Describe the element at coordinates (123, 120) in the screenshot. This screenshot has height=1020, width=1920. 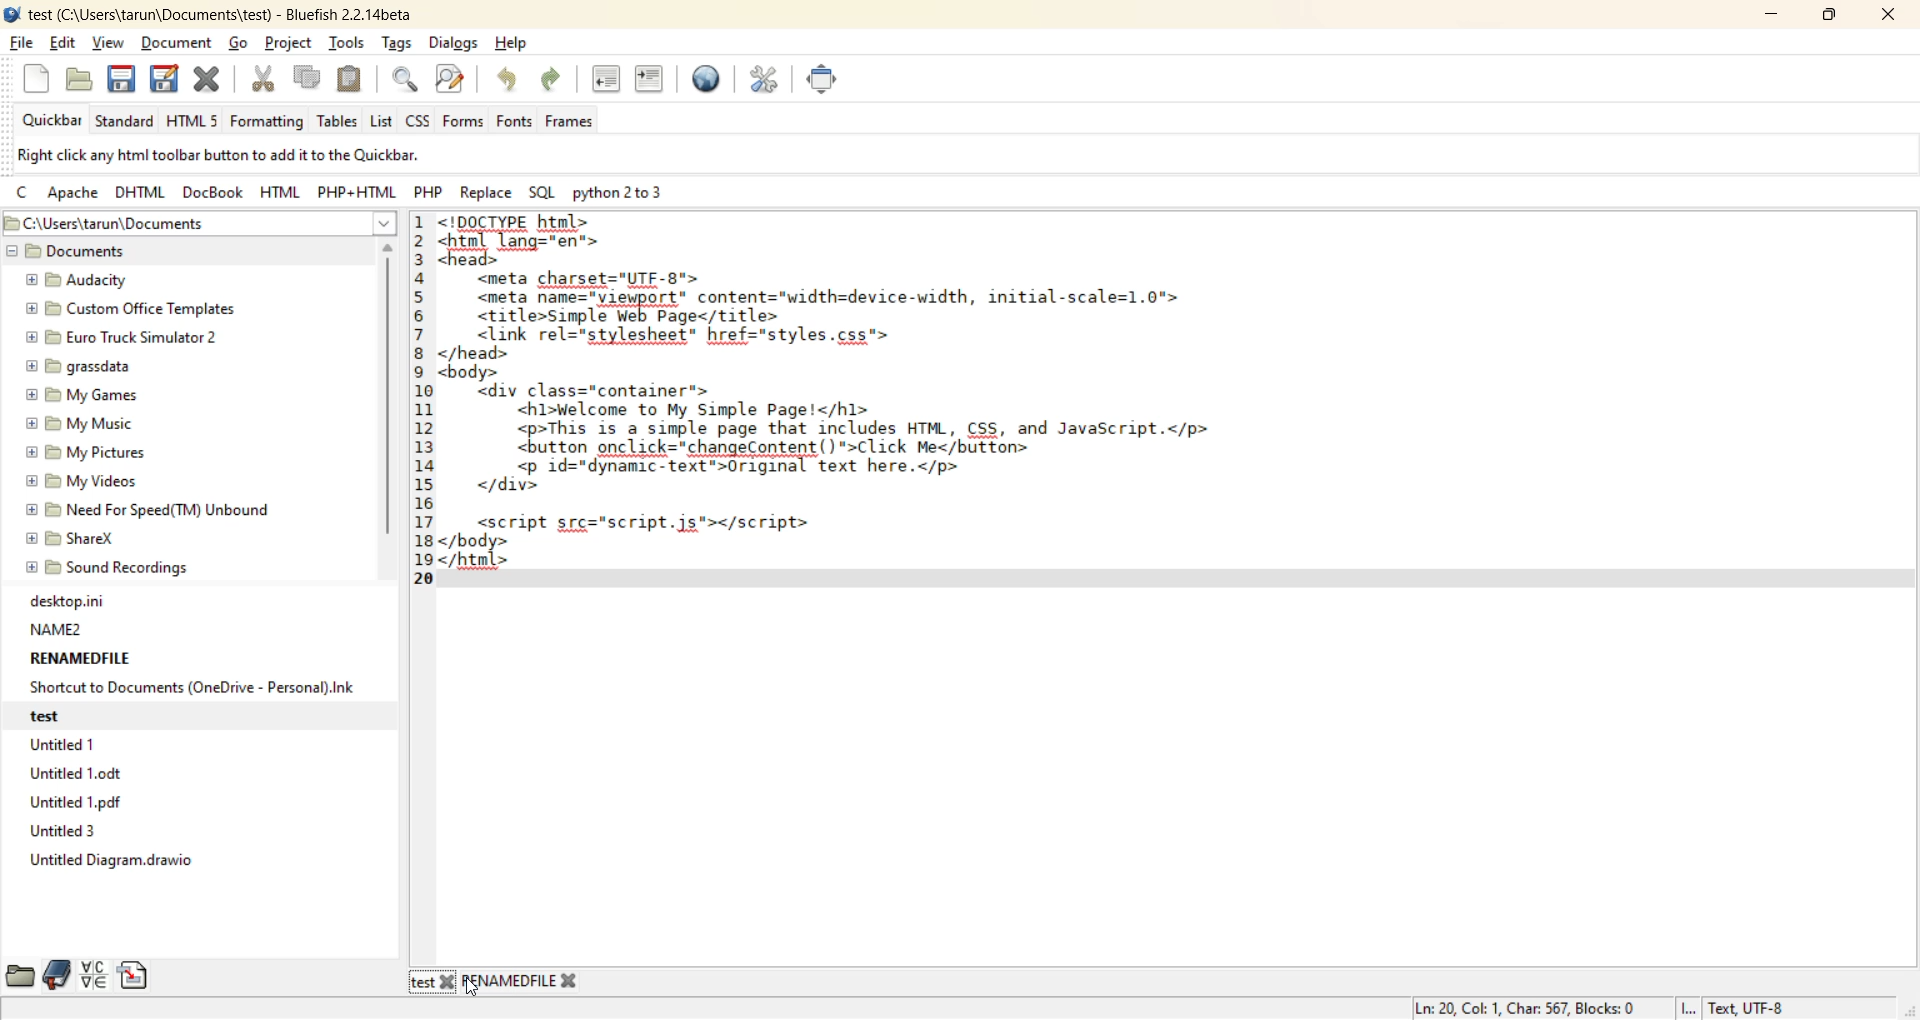
I see `standard` at that location.